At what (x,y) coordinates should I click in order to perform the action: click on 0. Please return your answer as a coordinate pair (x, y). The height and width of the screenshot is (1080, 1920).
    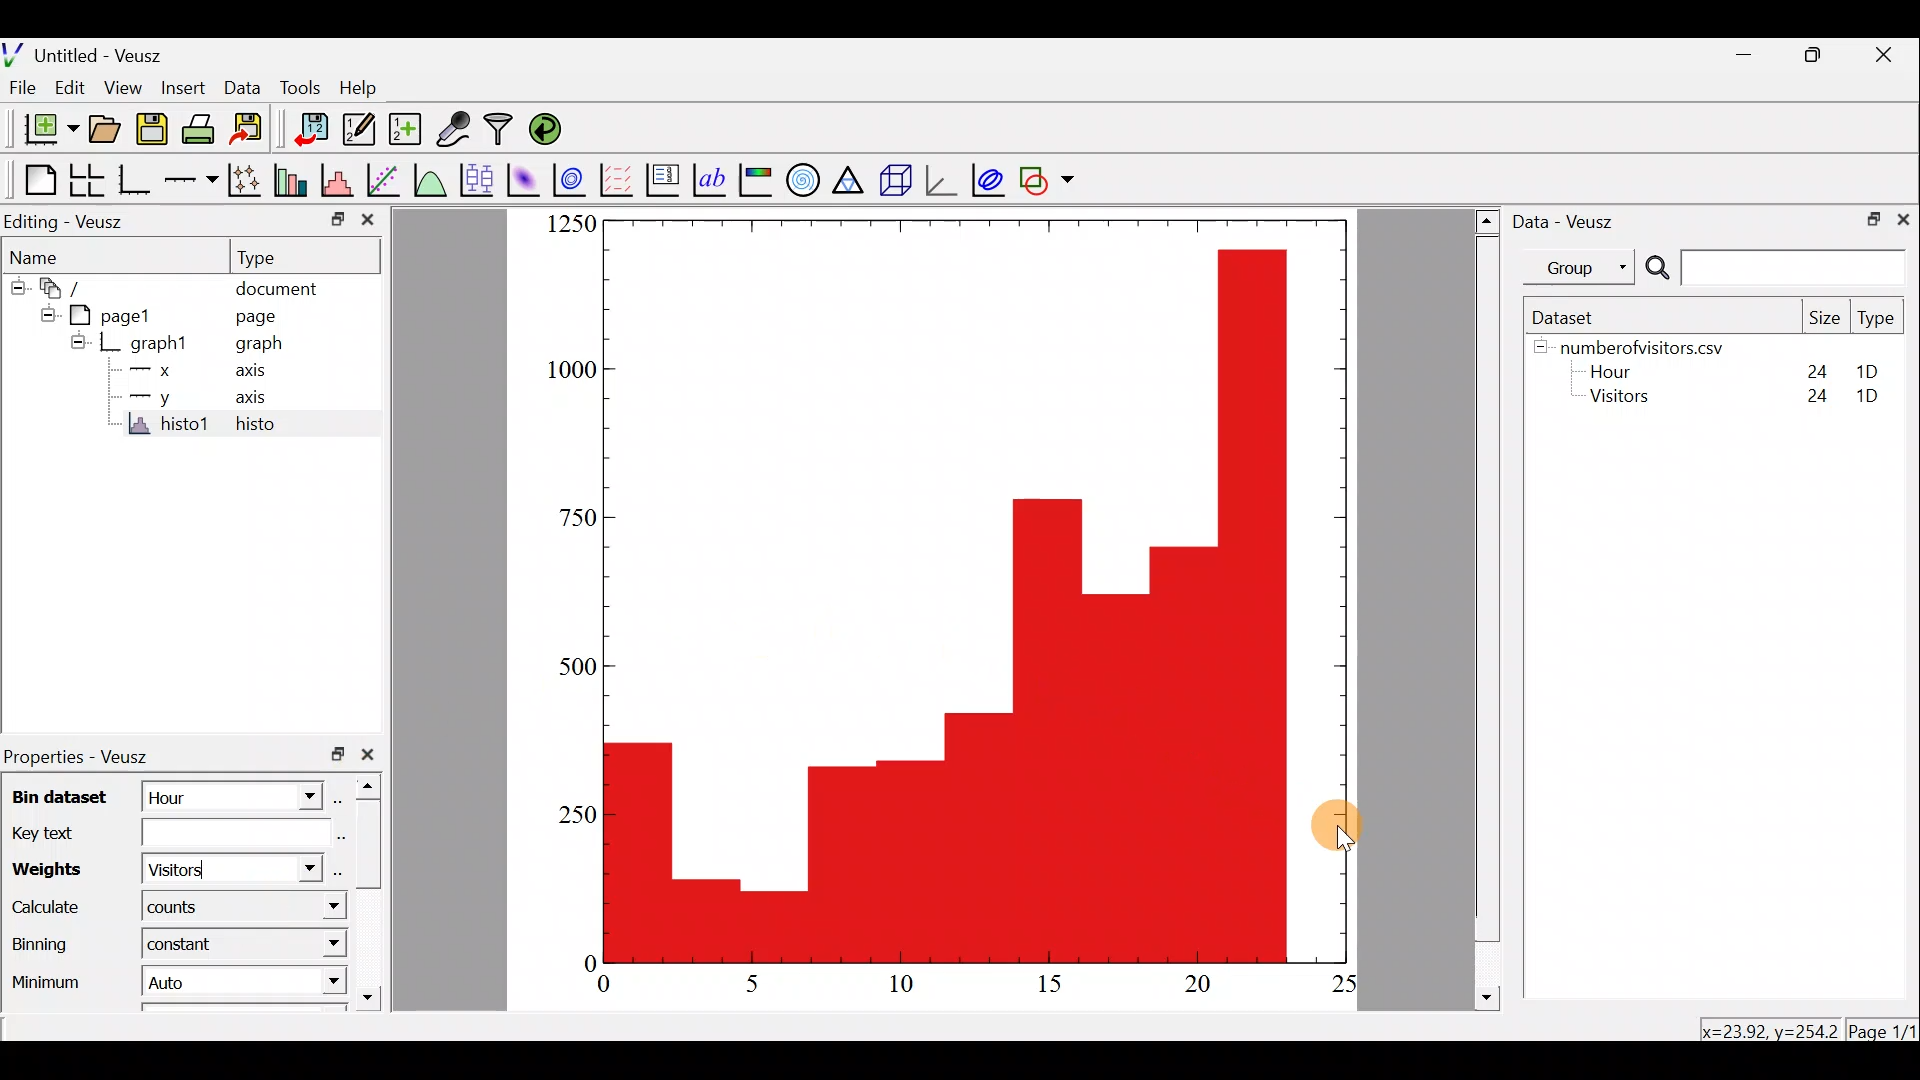
    Looking at the image, I should click on (616, 985).